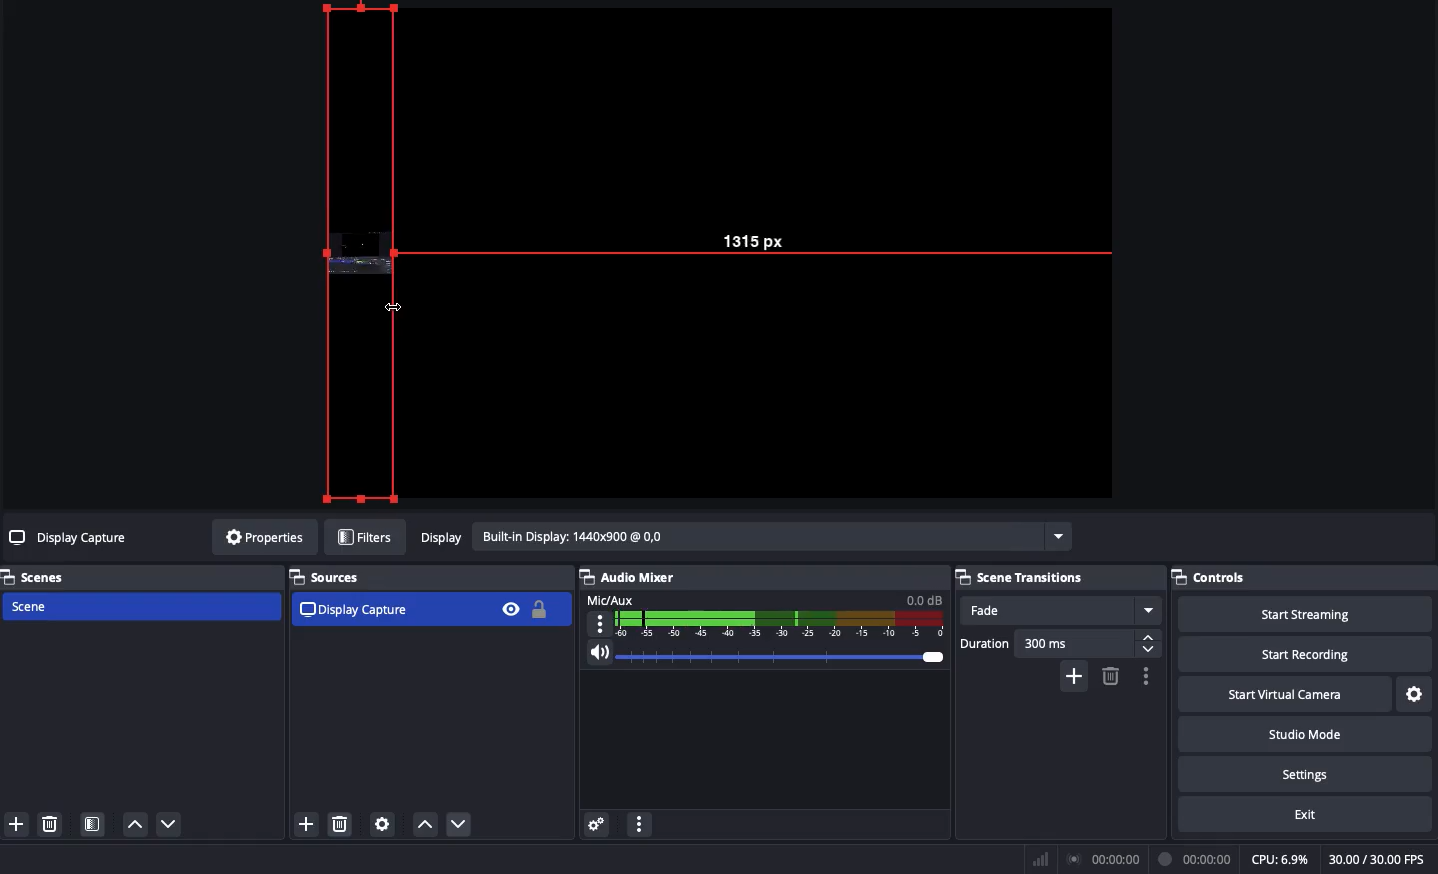 This screenshot has width=1438, height=874. What do you see at coordinates (15, 825) in the screenshot?
I see `Add` at bounding box center [15, 825].